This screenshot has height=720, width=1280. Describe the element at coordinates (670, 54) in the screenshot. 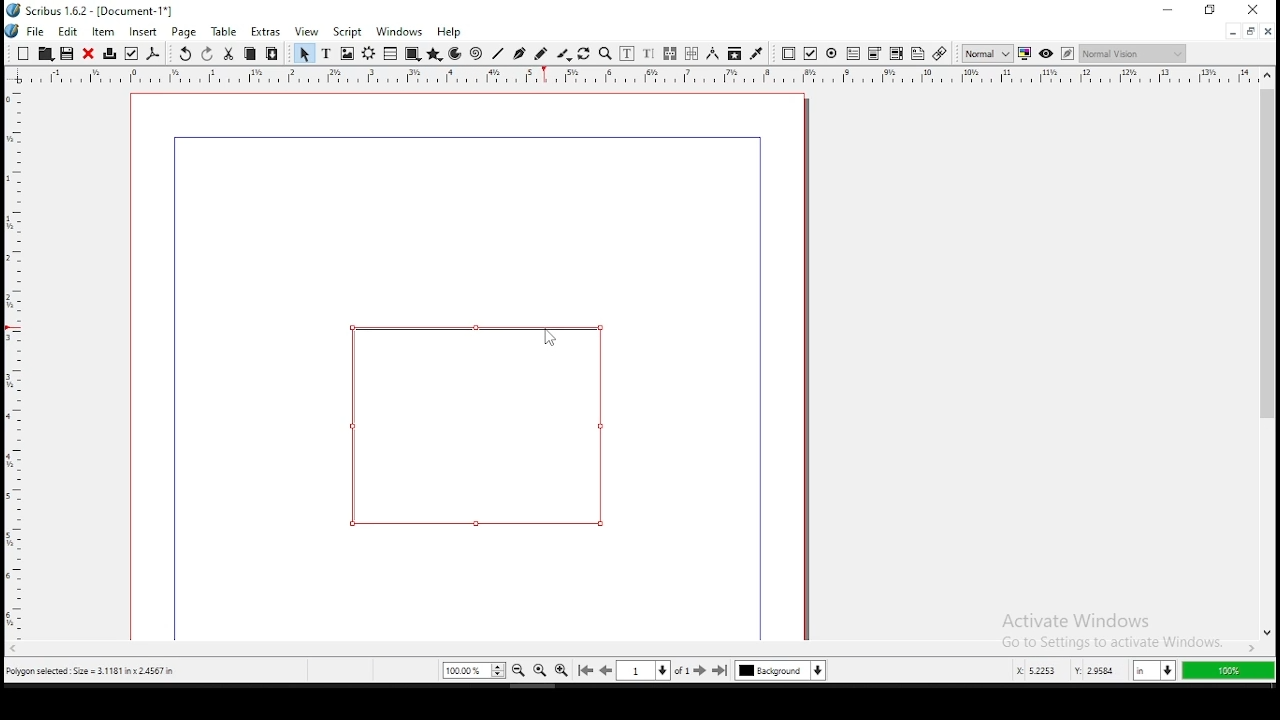

I see `link text frames` at that location.